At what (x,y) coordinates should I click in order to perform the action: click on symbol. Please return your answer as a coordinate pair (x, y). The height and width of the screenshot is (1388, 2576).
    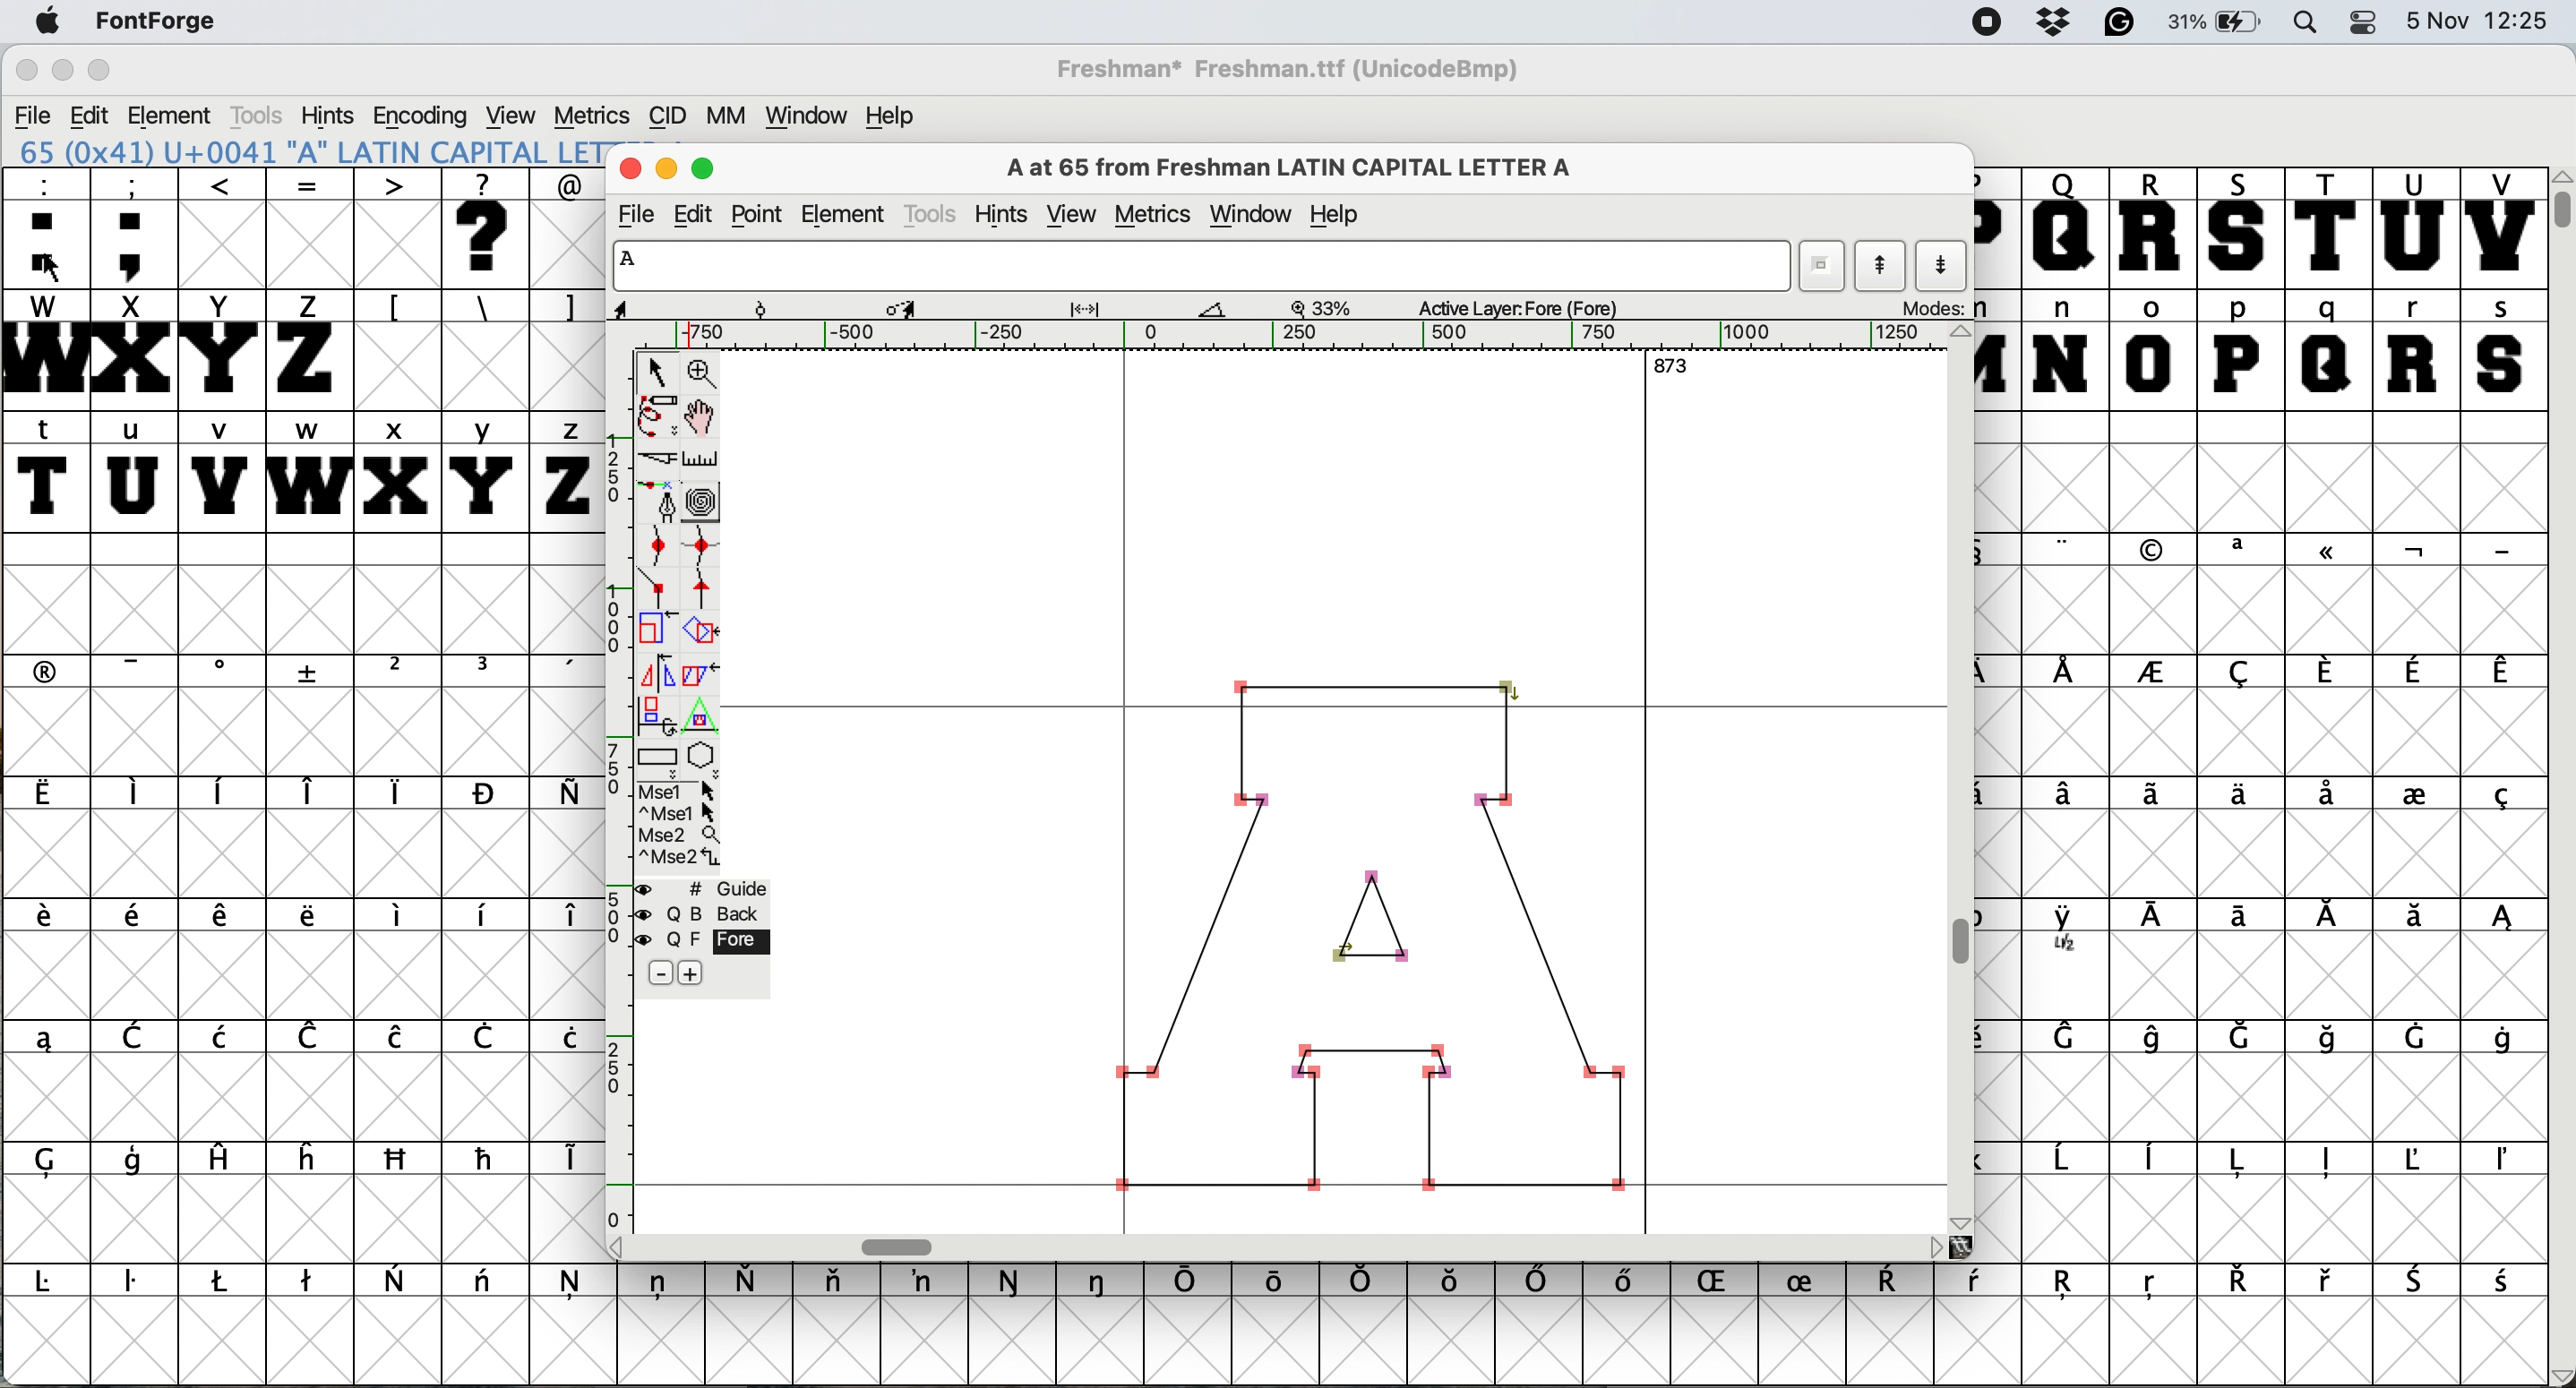
    Looking at the image, I should click on (1277, 1279).